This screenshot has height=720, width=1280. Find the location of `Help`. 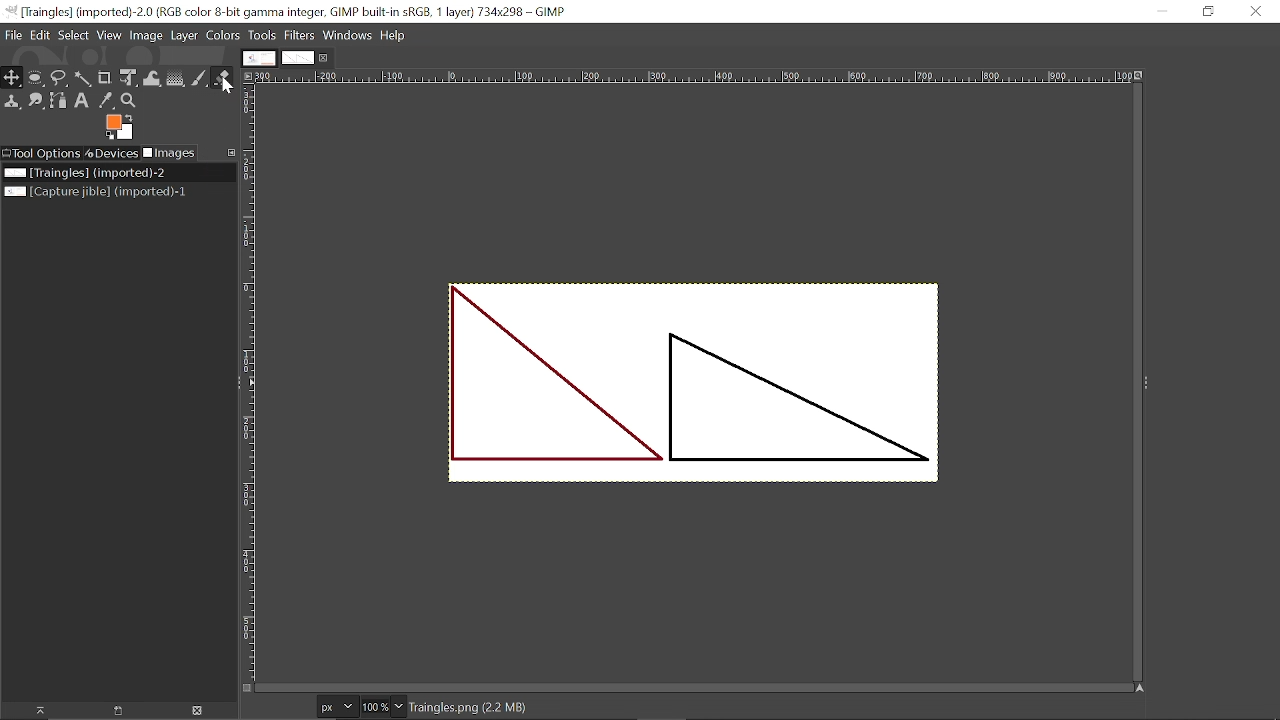

Help is located at coordinates (391, 35).